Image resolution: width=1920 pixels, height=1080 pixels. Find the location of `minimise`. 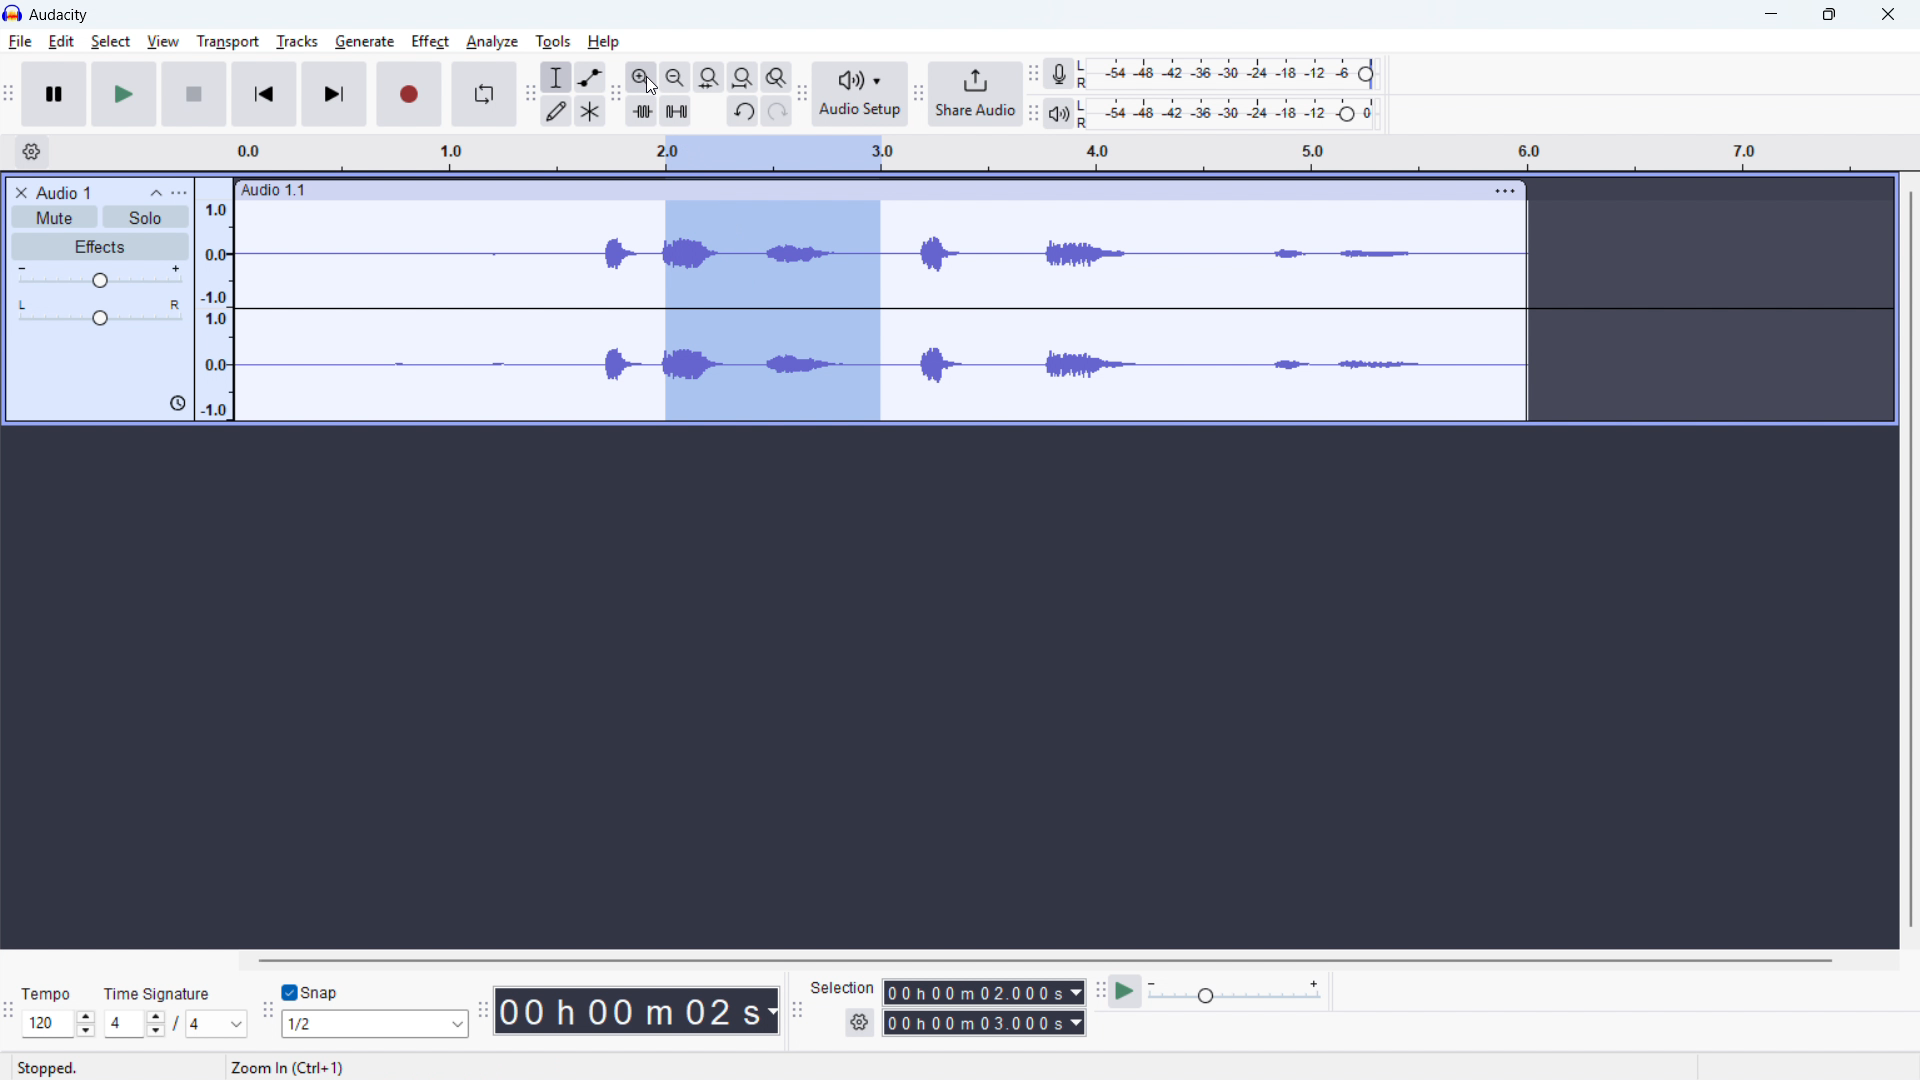

minimise is located at coordinates (1773, 16).